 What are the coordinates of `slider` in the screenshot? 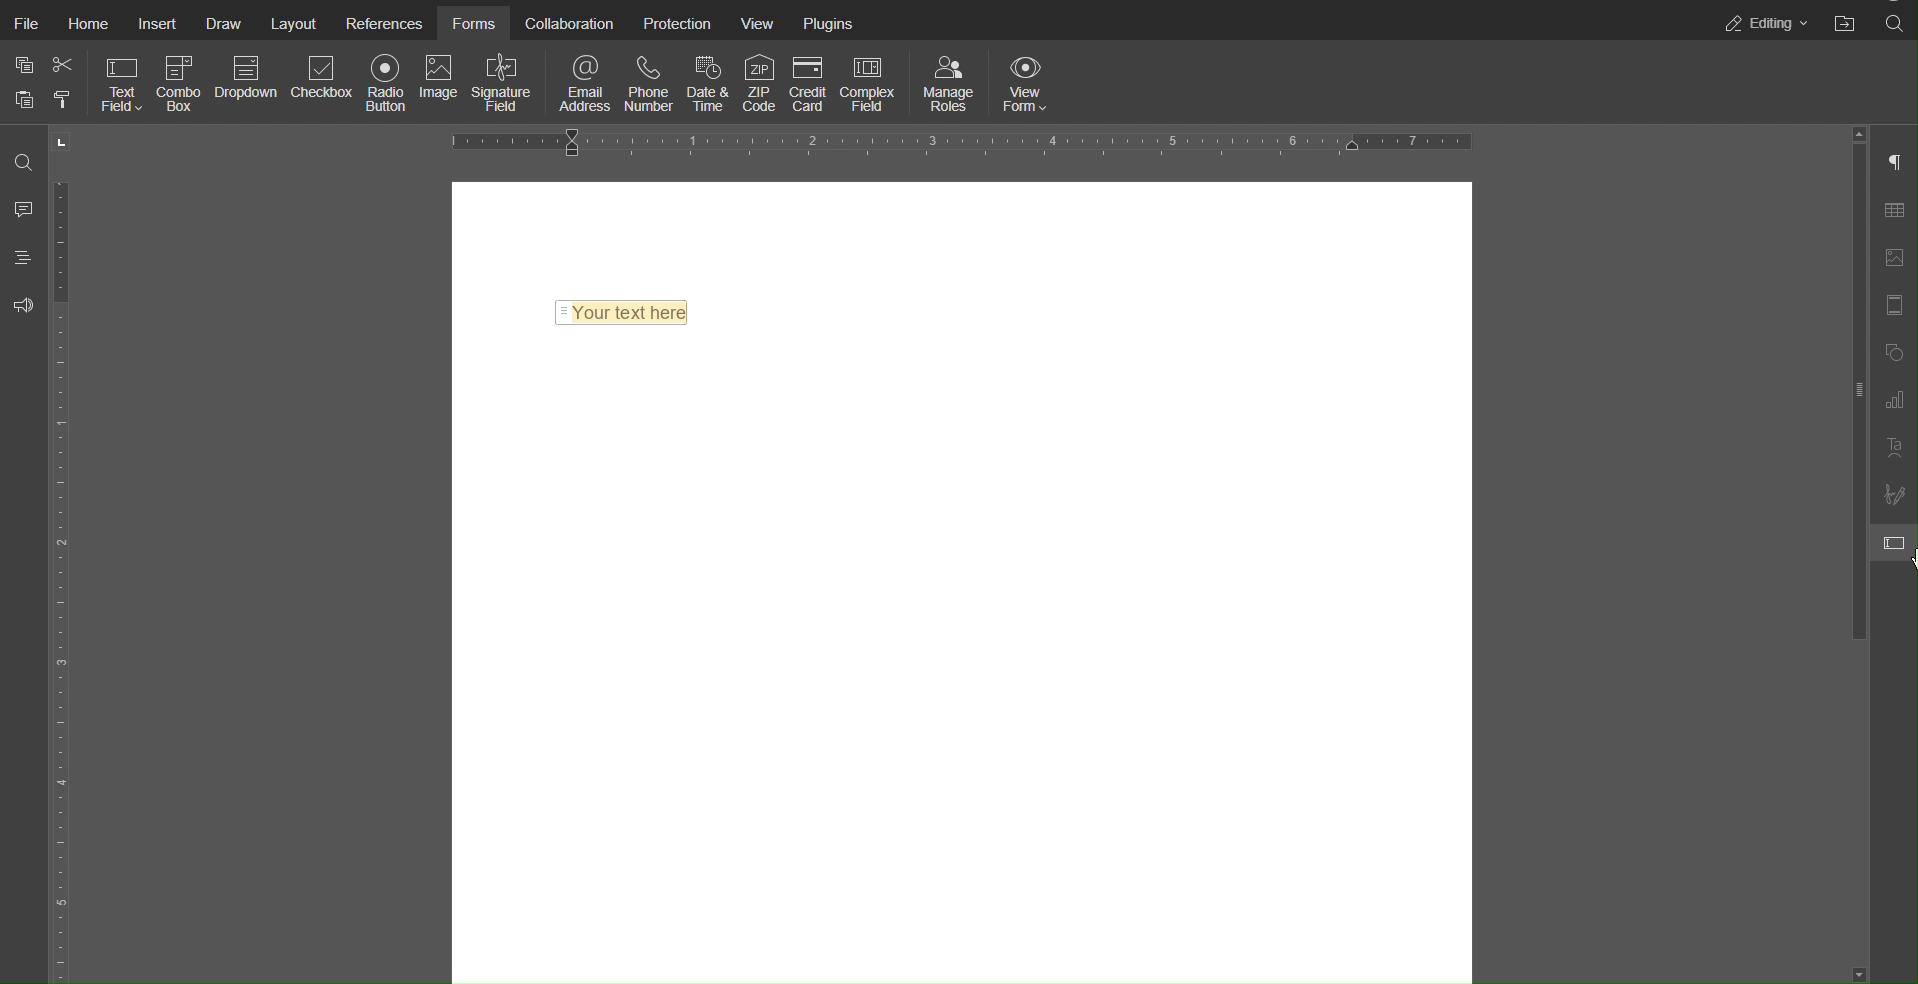 It's located at (1847, 350).